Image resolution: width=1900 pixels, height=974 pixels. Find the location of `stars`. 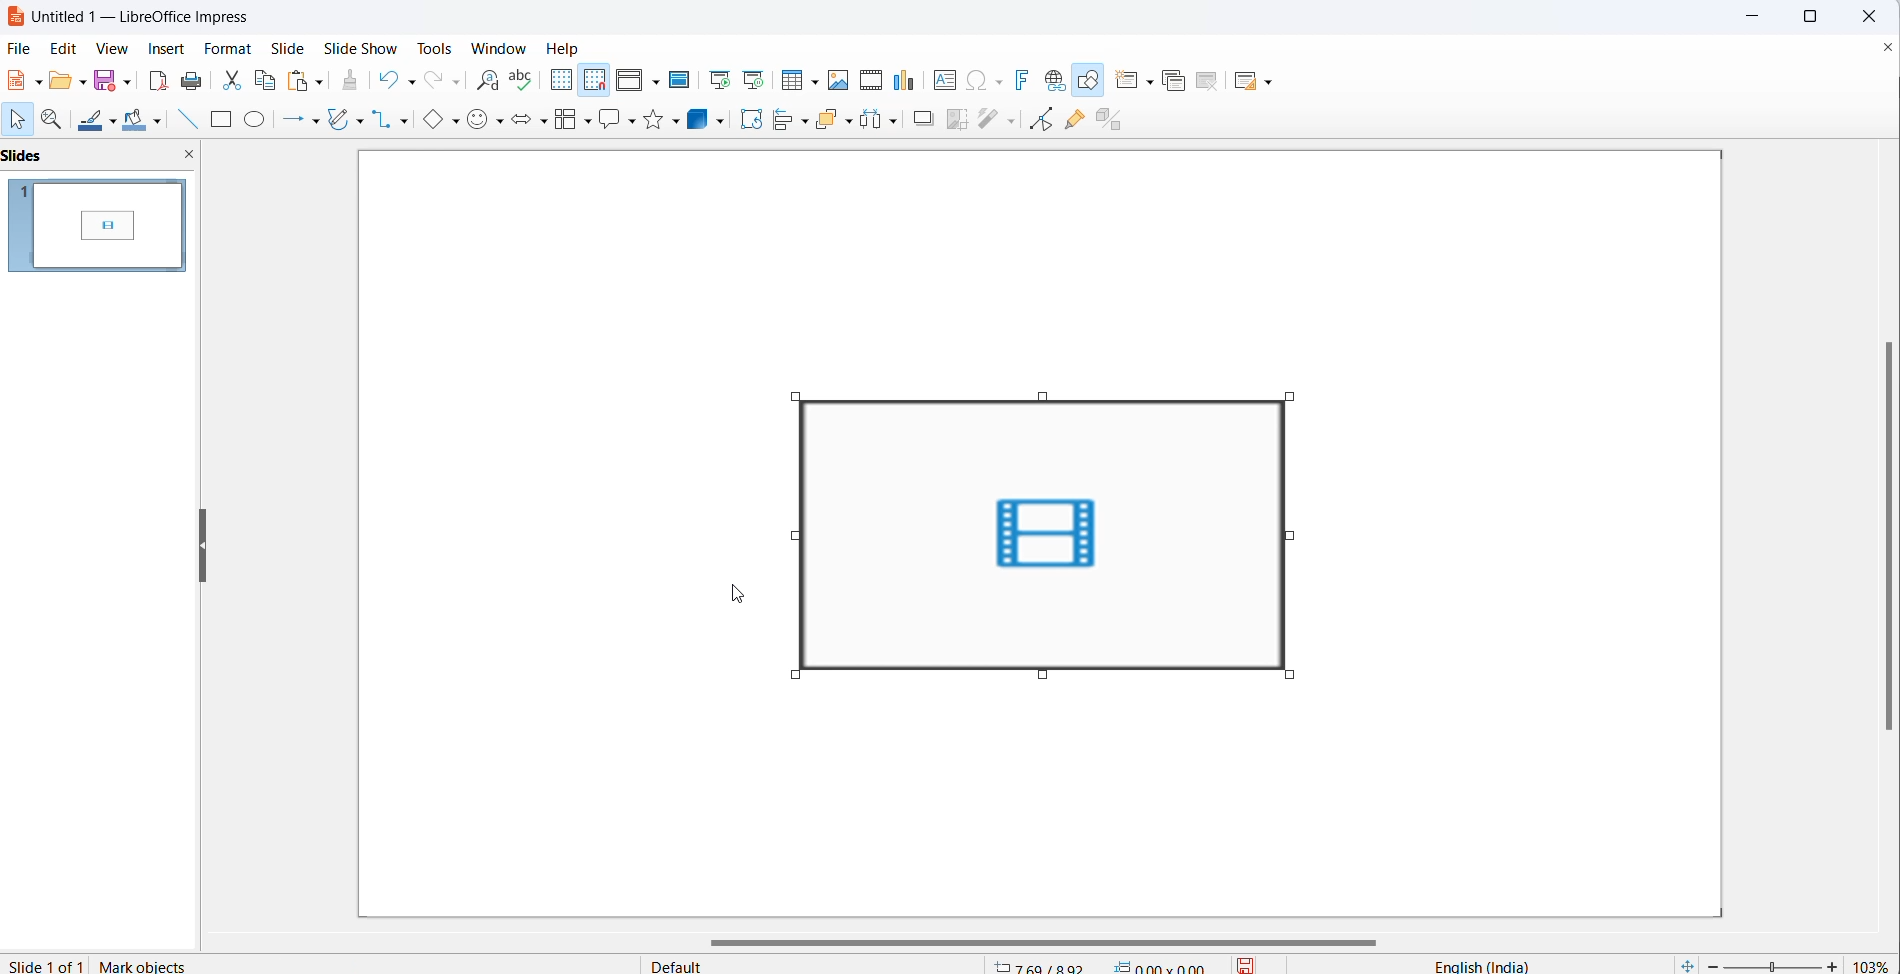

stars is located at coordinates (653, 120).